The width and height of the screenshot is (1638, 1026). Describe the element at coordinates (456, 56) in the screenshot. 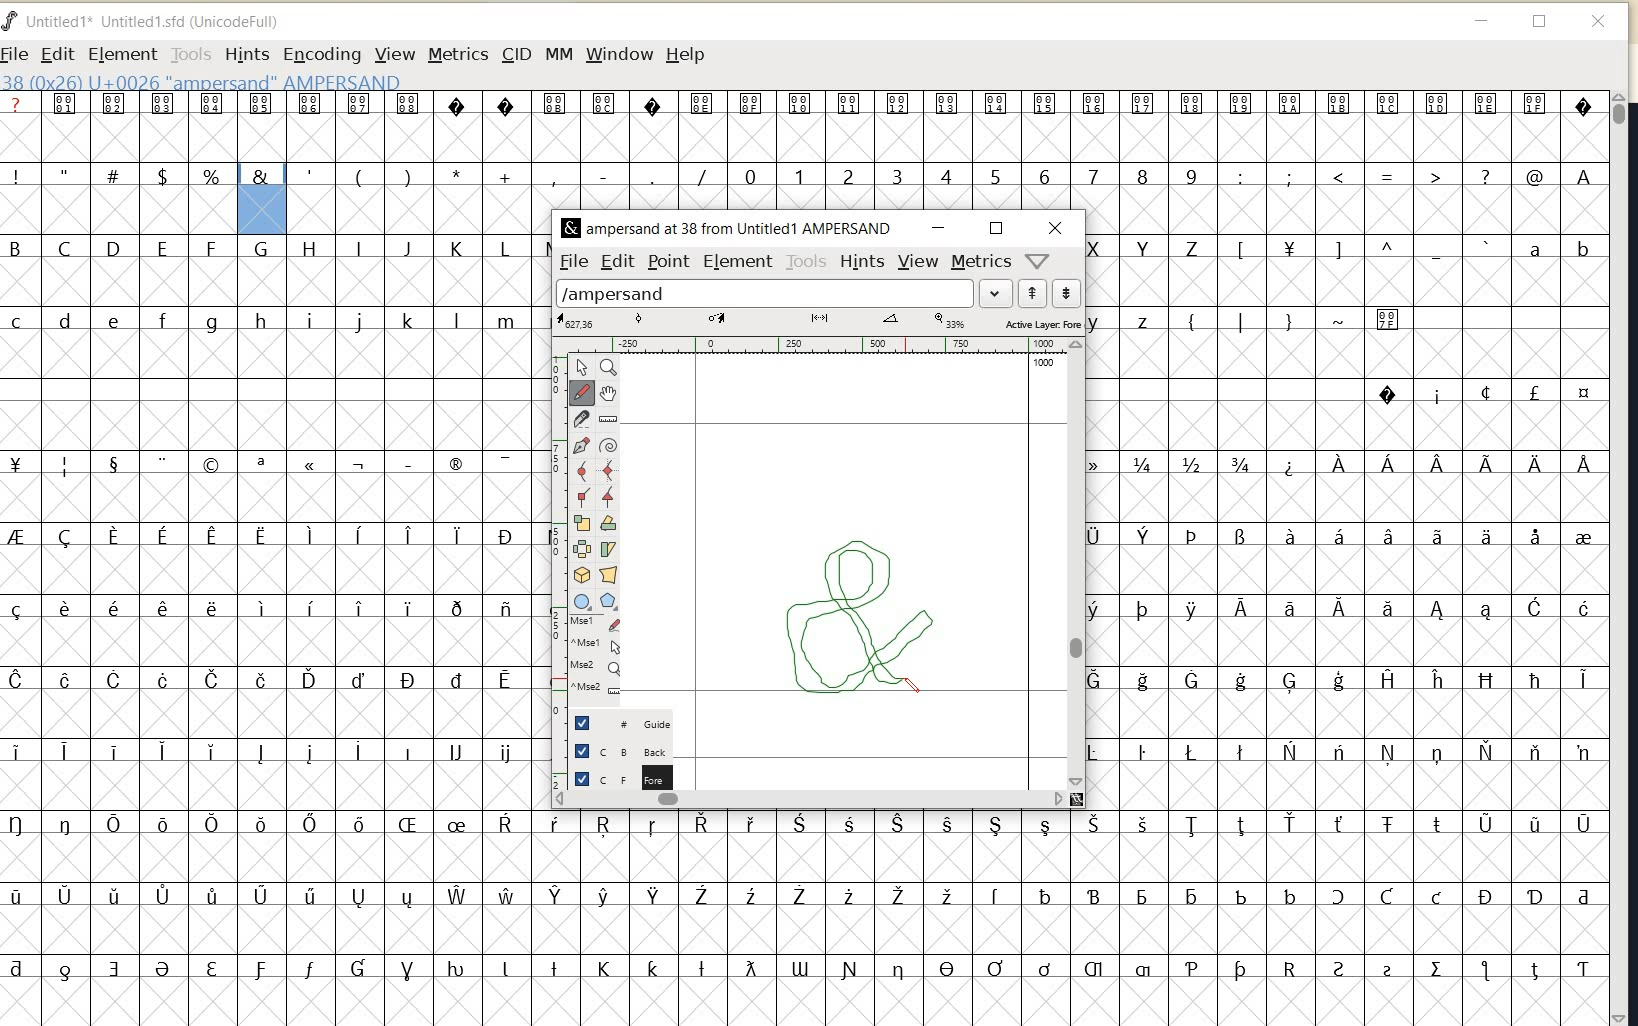

I see `METRICS` at that location.